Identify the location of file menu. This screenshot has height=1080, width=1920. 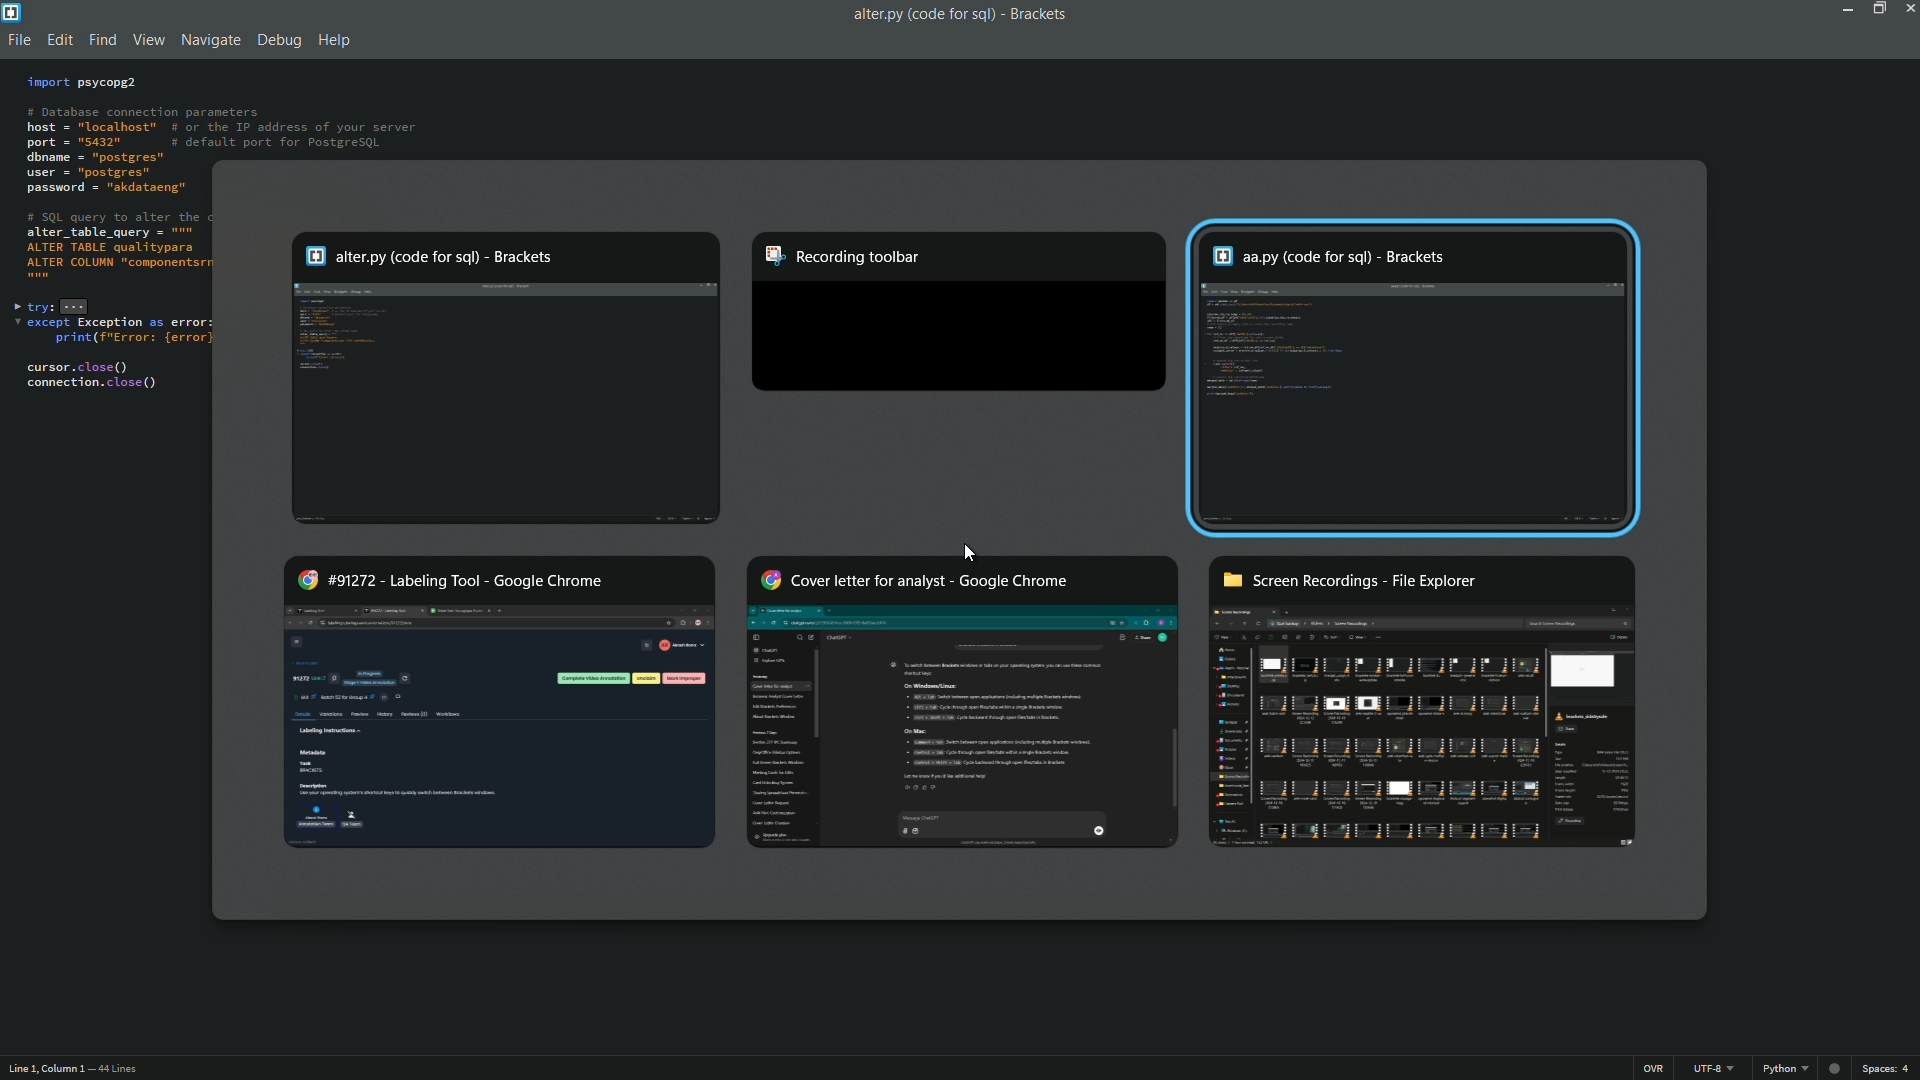
(18, 42).